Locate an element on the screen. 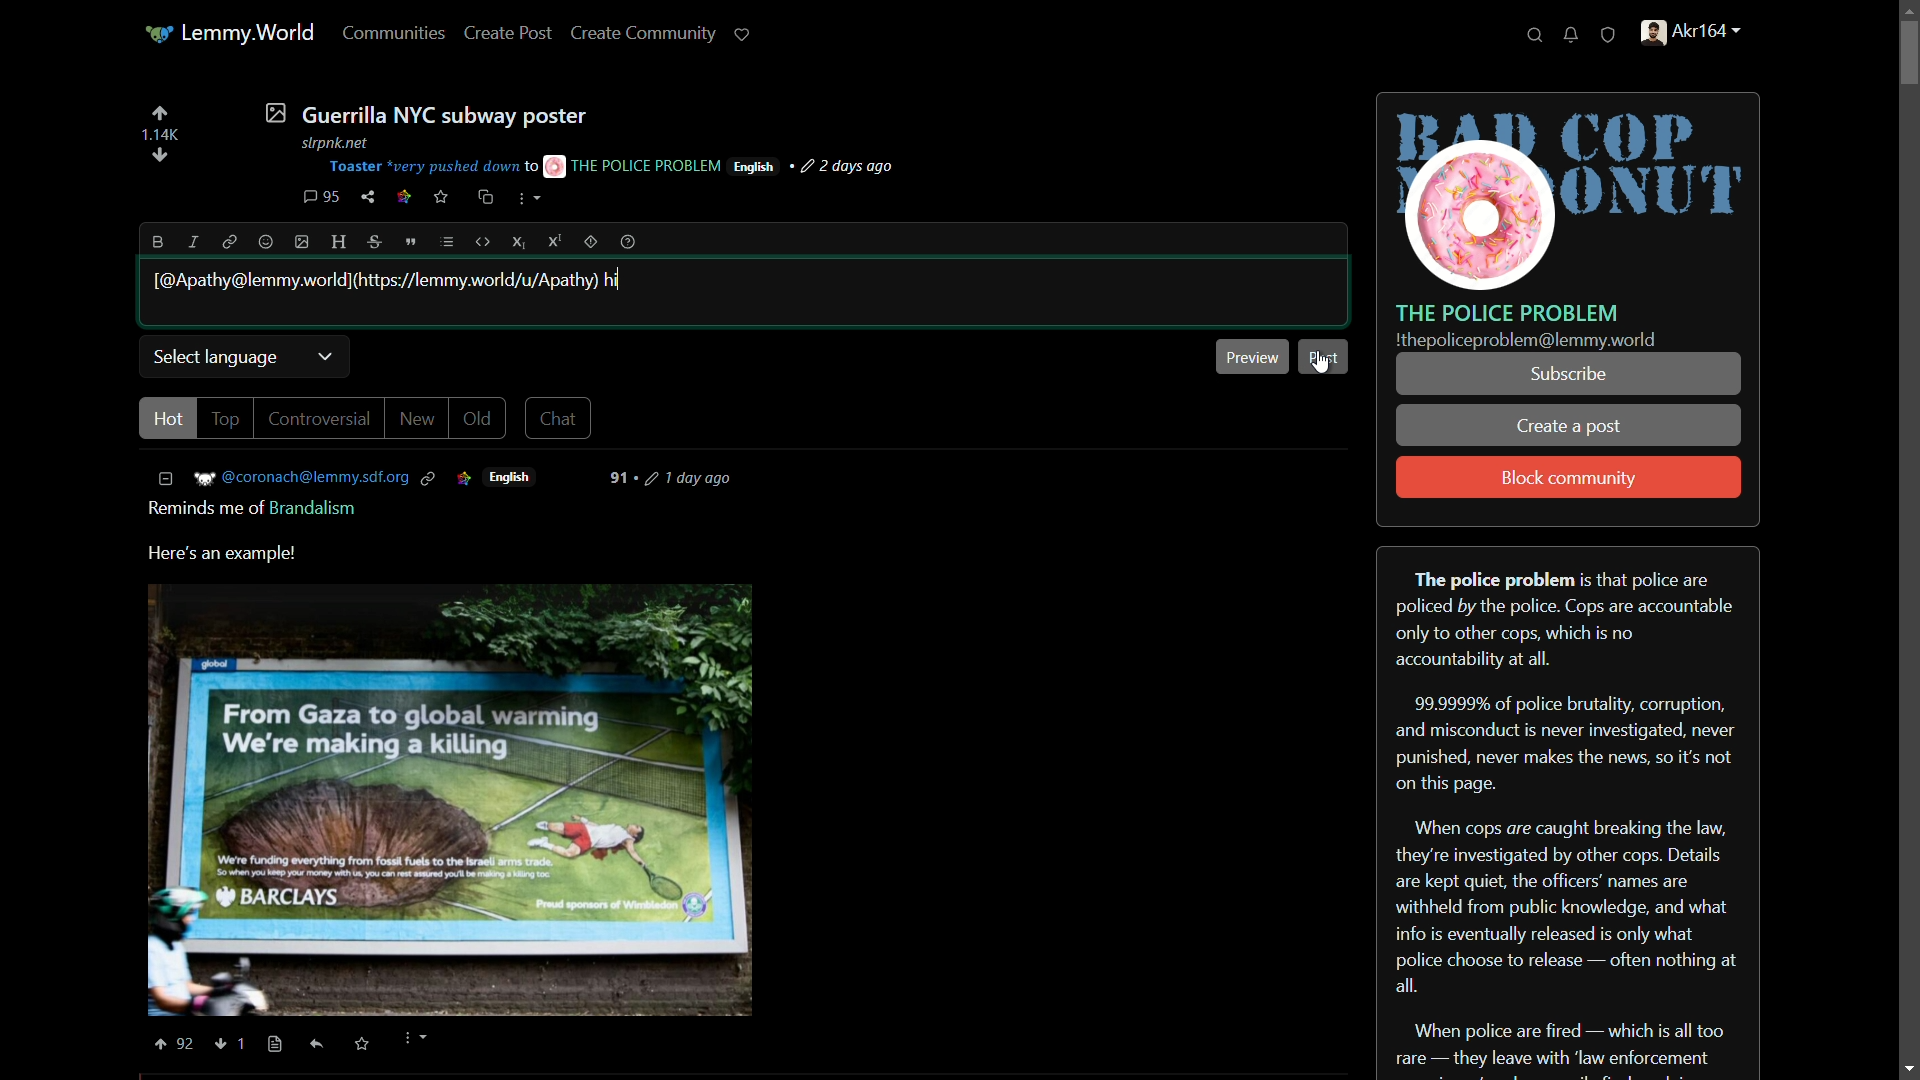 This screenshot has width=1920, height=1080. scroll bar is located at coordinates (1904, 540).